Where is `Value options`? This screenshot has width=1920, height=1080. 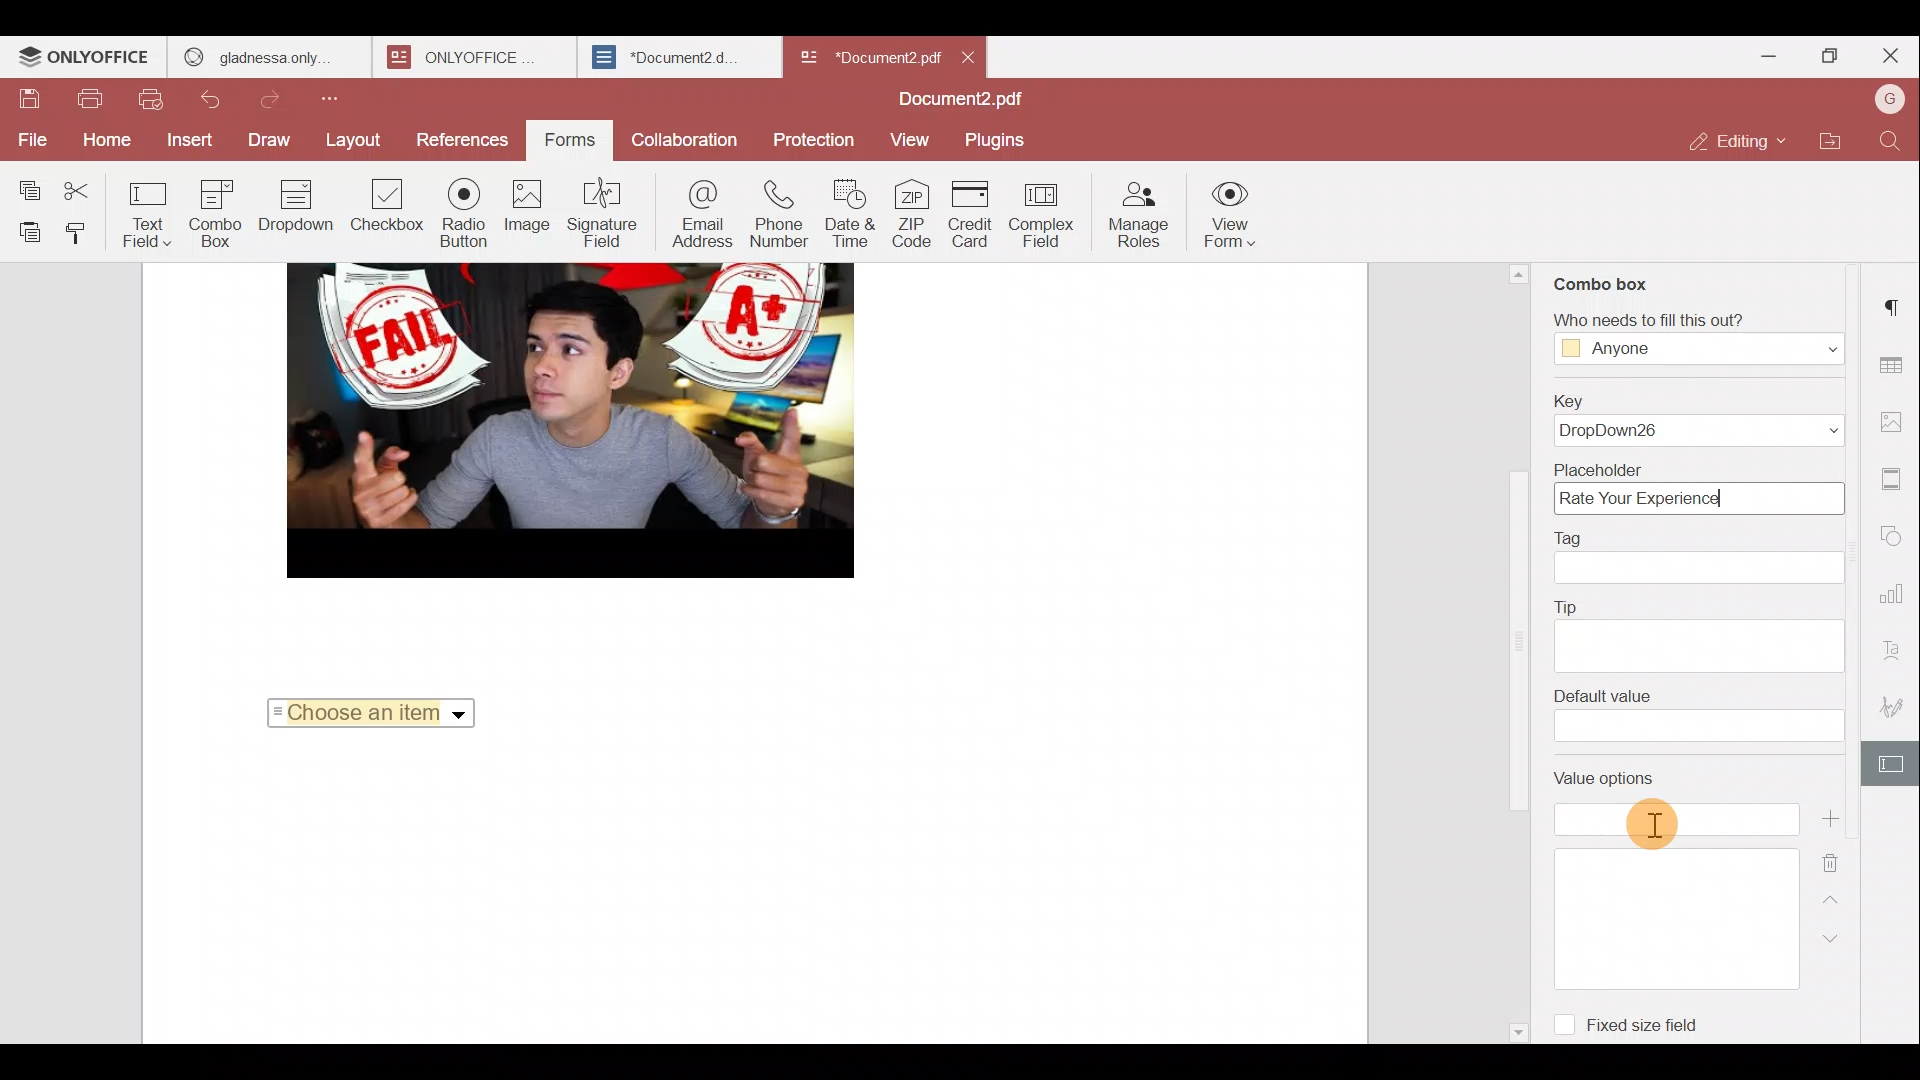 Value options is located at coordinates (1662, 879).